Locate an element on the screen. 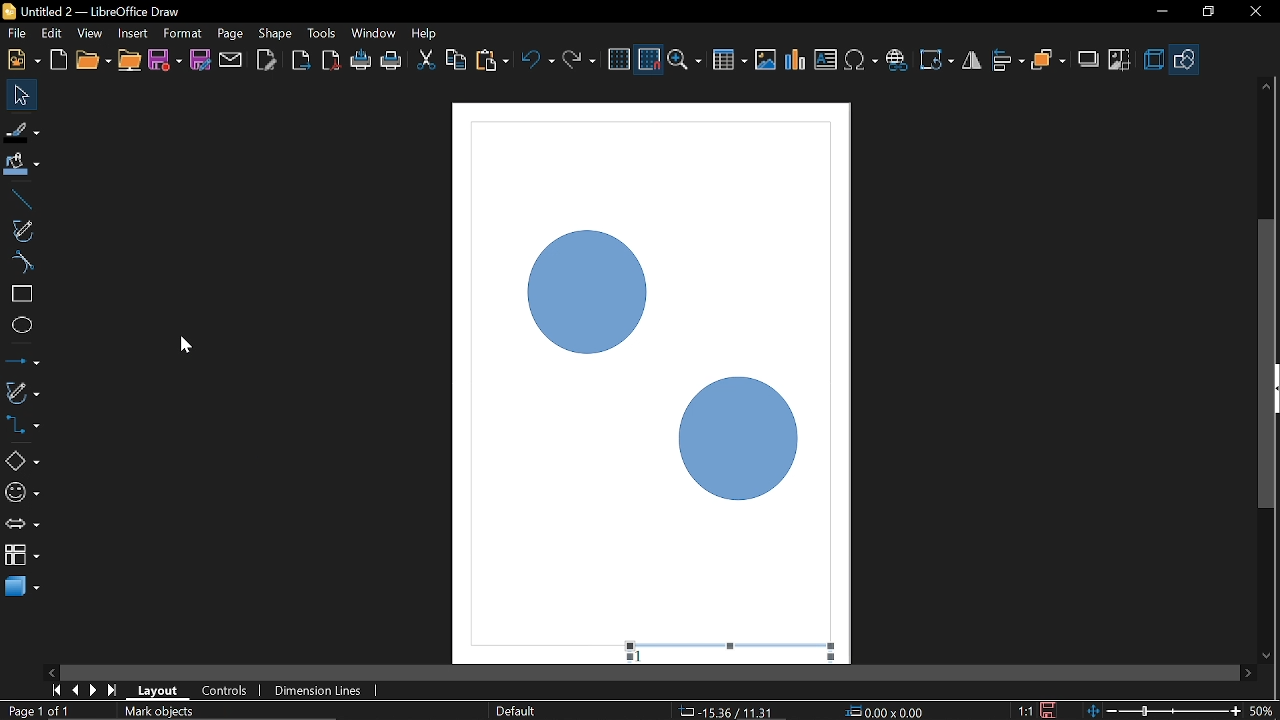 This screenshot has height=720, width=1280. Shadow is located at coordinates (1089, 62).